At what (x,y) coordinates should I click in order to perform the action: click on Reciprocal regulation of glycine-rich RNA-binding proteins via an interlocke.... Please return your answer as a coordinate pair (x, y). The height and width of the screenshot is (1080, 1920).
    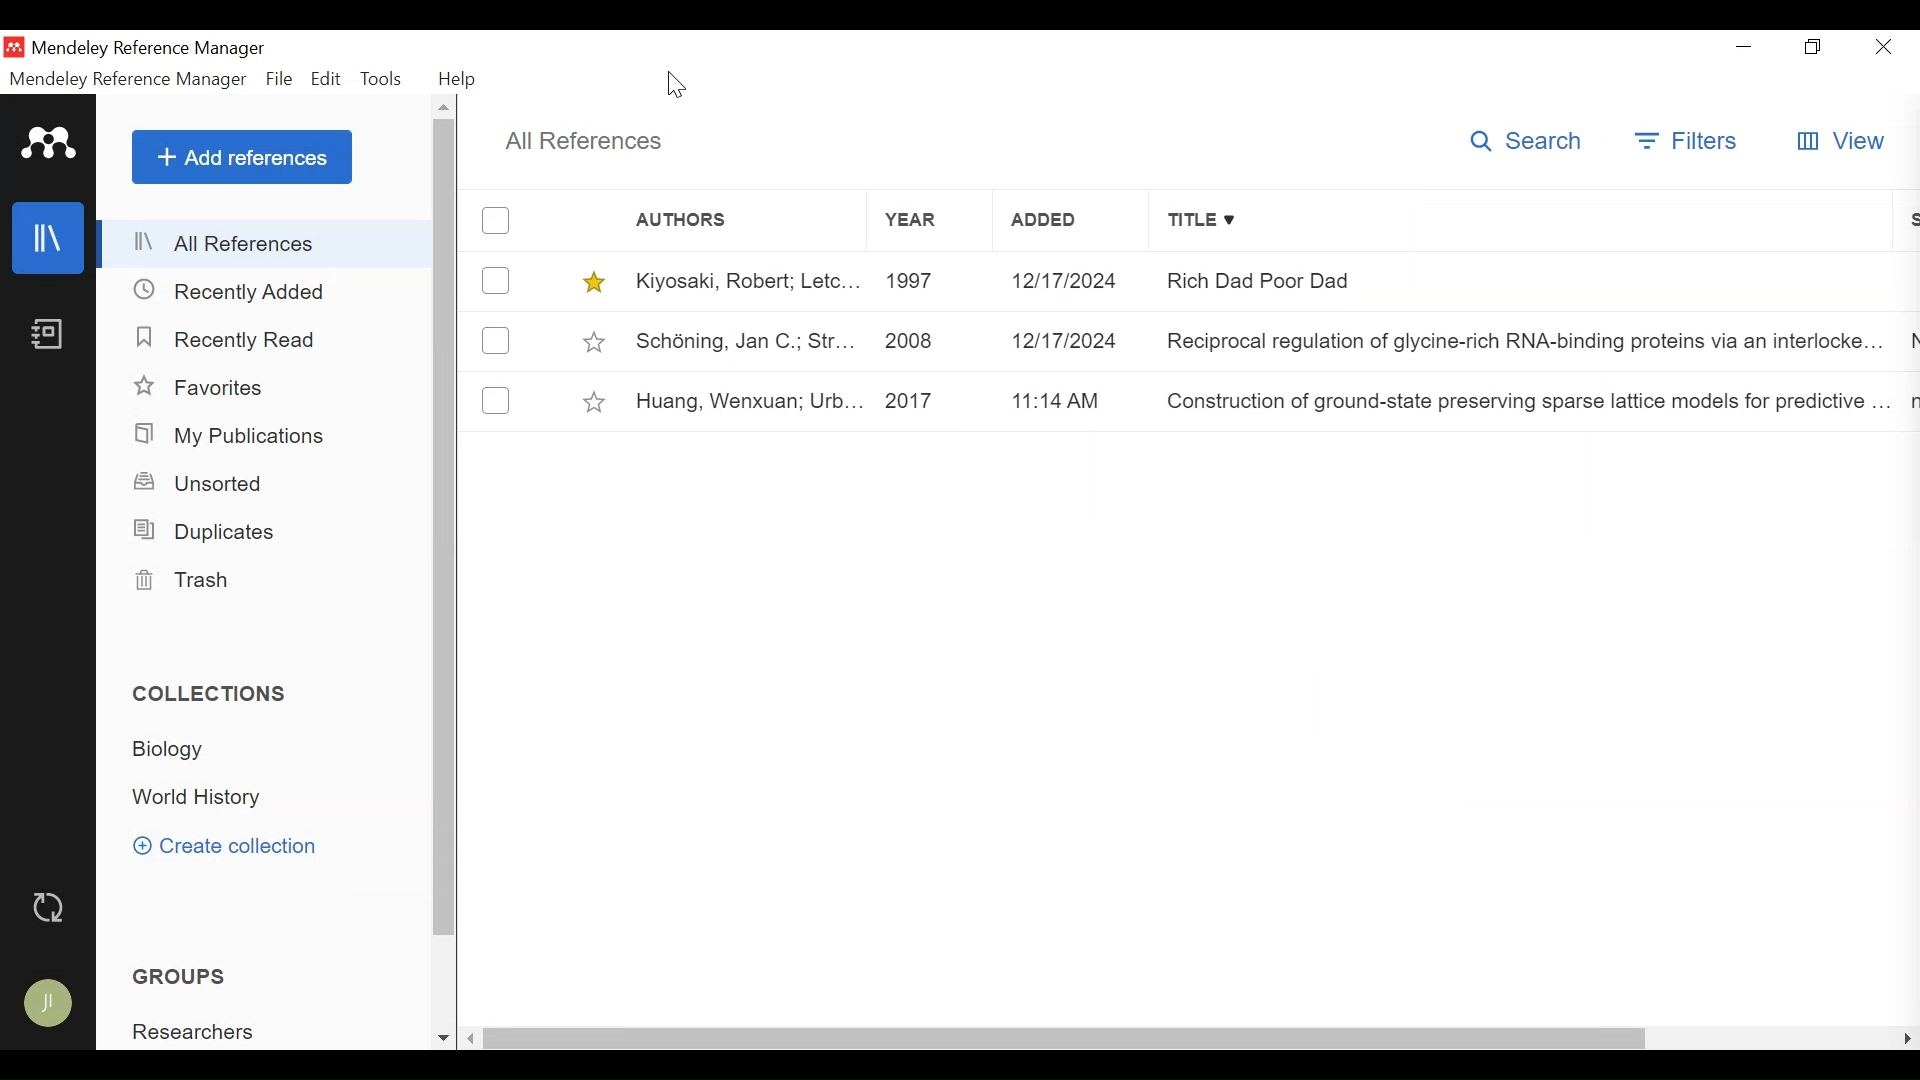
    Looking at the image, I should click on (1520, 342).